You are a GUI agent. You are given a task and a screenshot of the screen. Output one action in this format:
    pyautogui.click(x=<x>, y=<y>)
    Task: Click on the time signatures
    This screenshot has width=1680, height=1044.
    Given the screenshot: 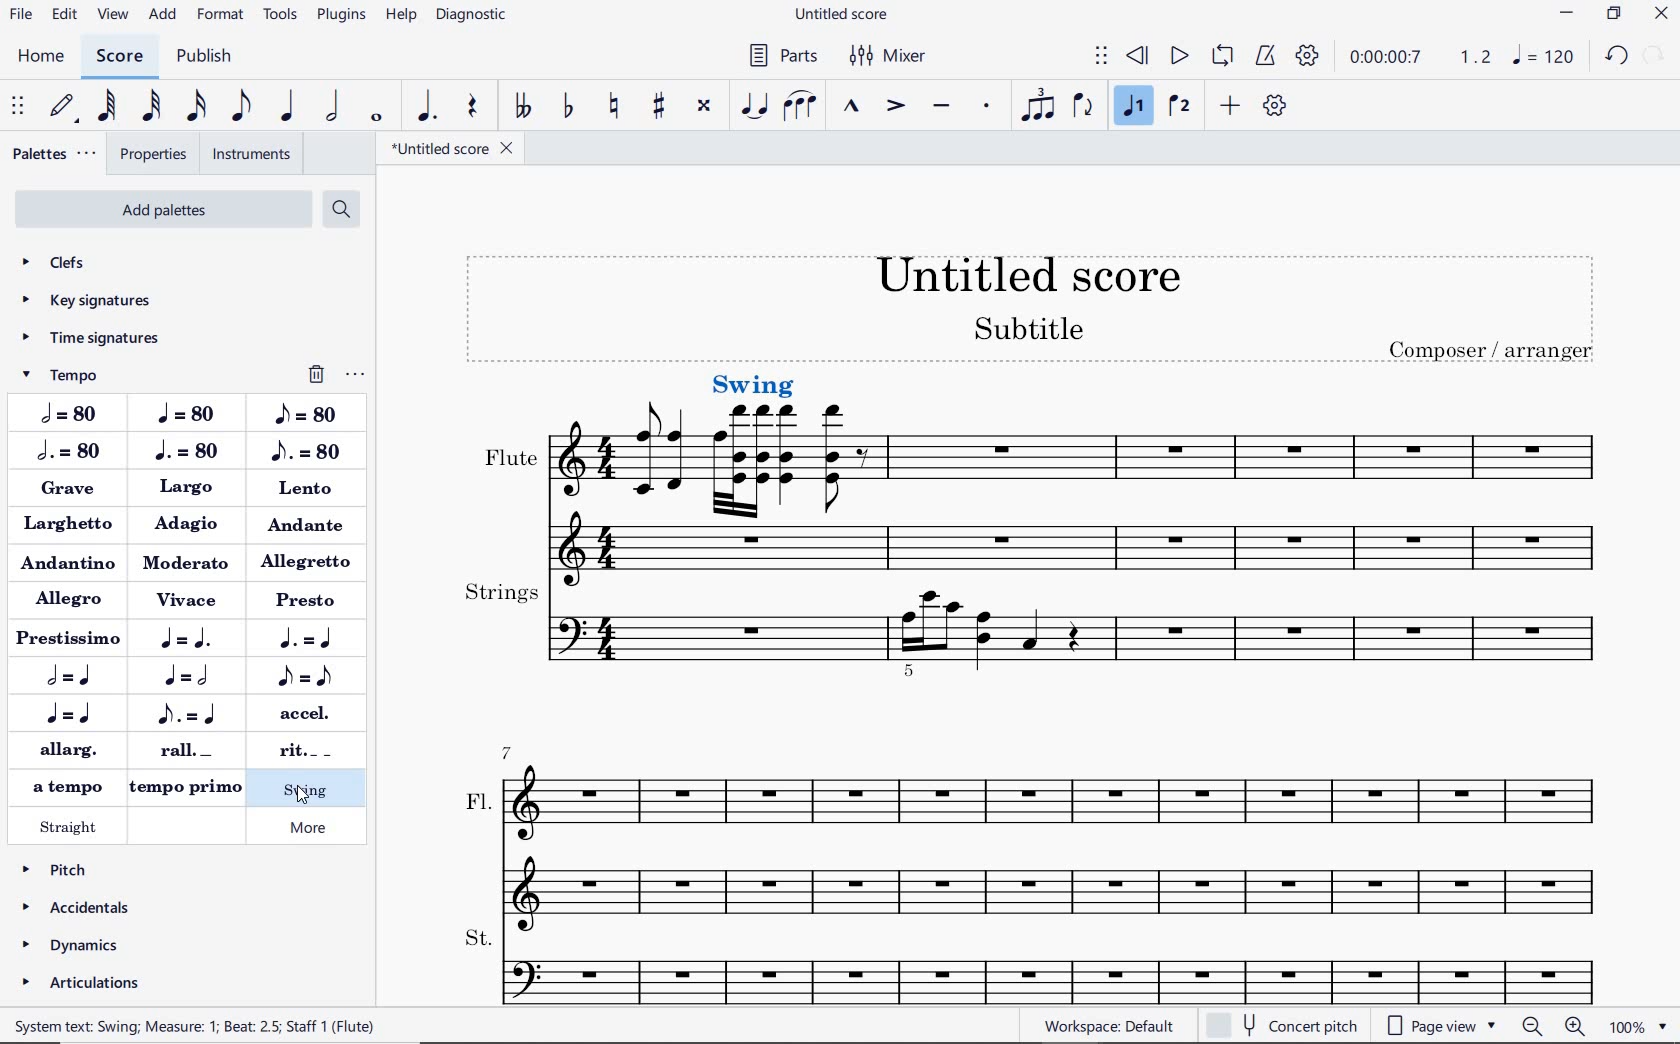 What is the action you would take?
    pyautogui.click(x=98, y=336)
    